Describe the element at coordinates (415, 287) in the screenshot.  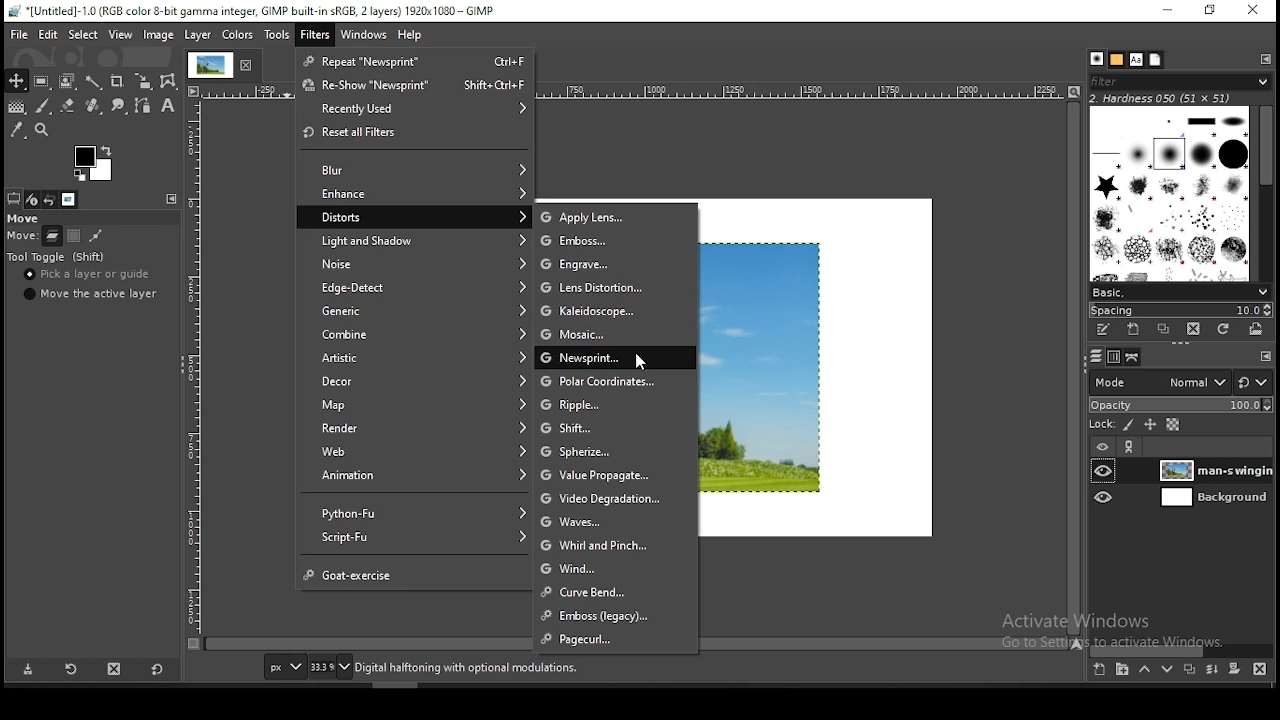
I see `edge detect` at that location.